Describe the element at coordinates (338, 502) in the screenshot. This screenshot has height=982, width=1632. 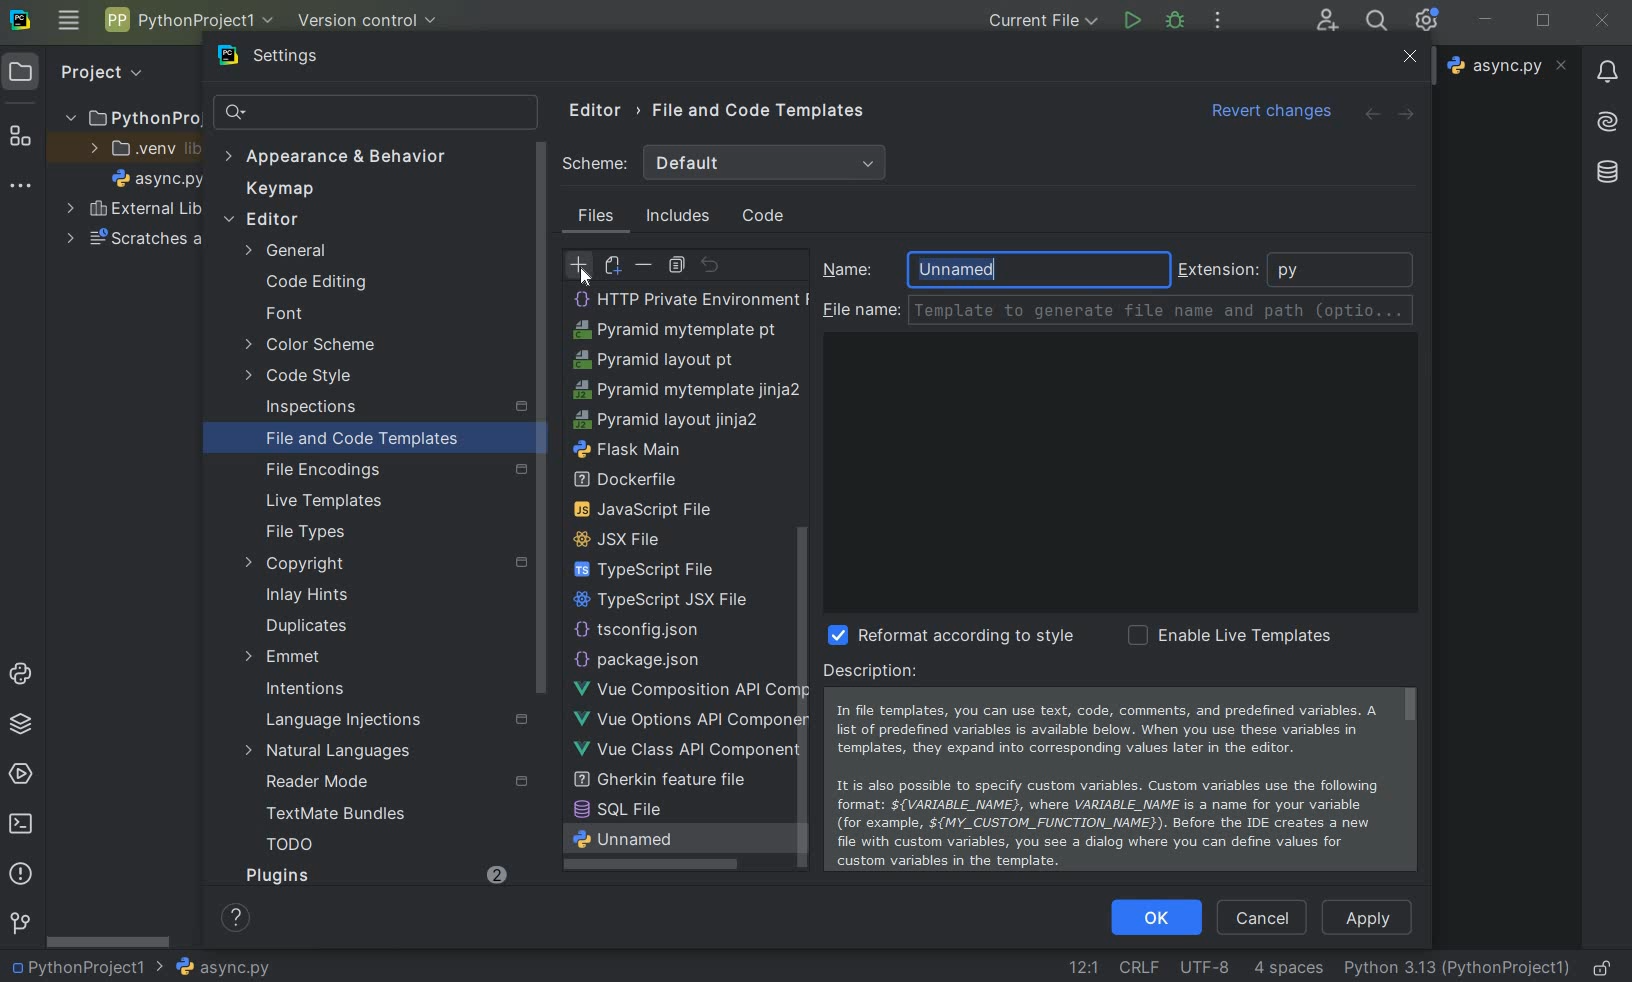
I see `live templates` at that location.